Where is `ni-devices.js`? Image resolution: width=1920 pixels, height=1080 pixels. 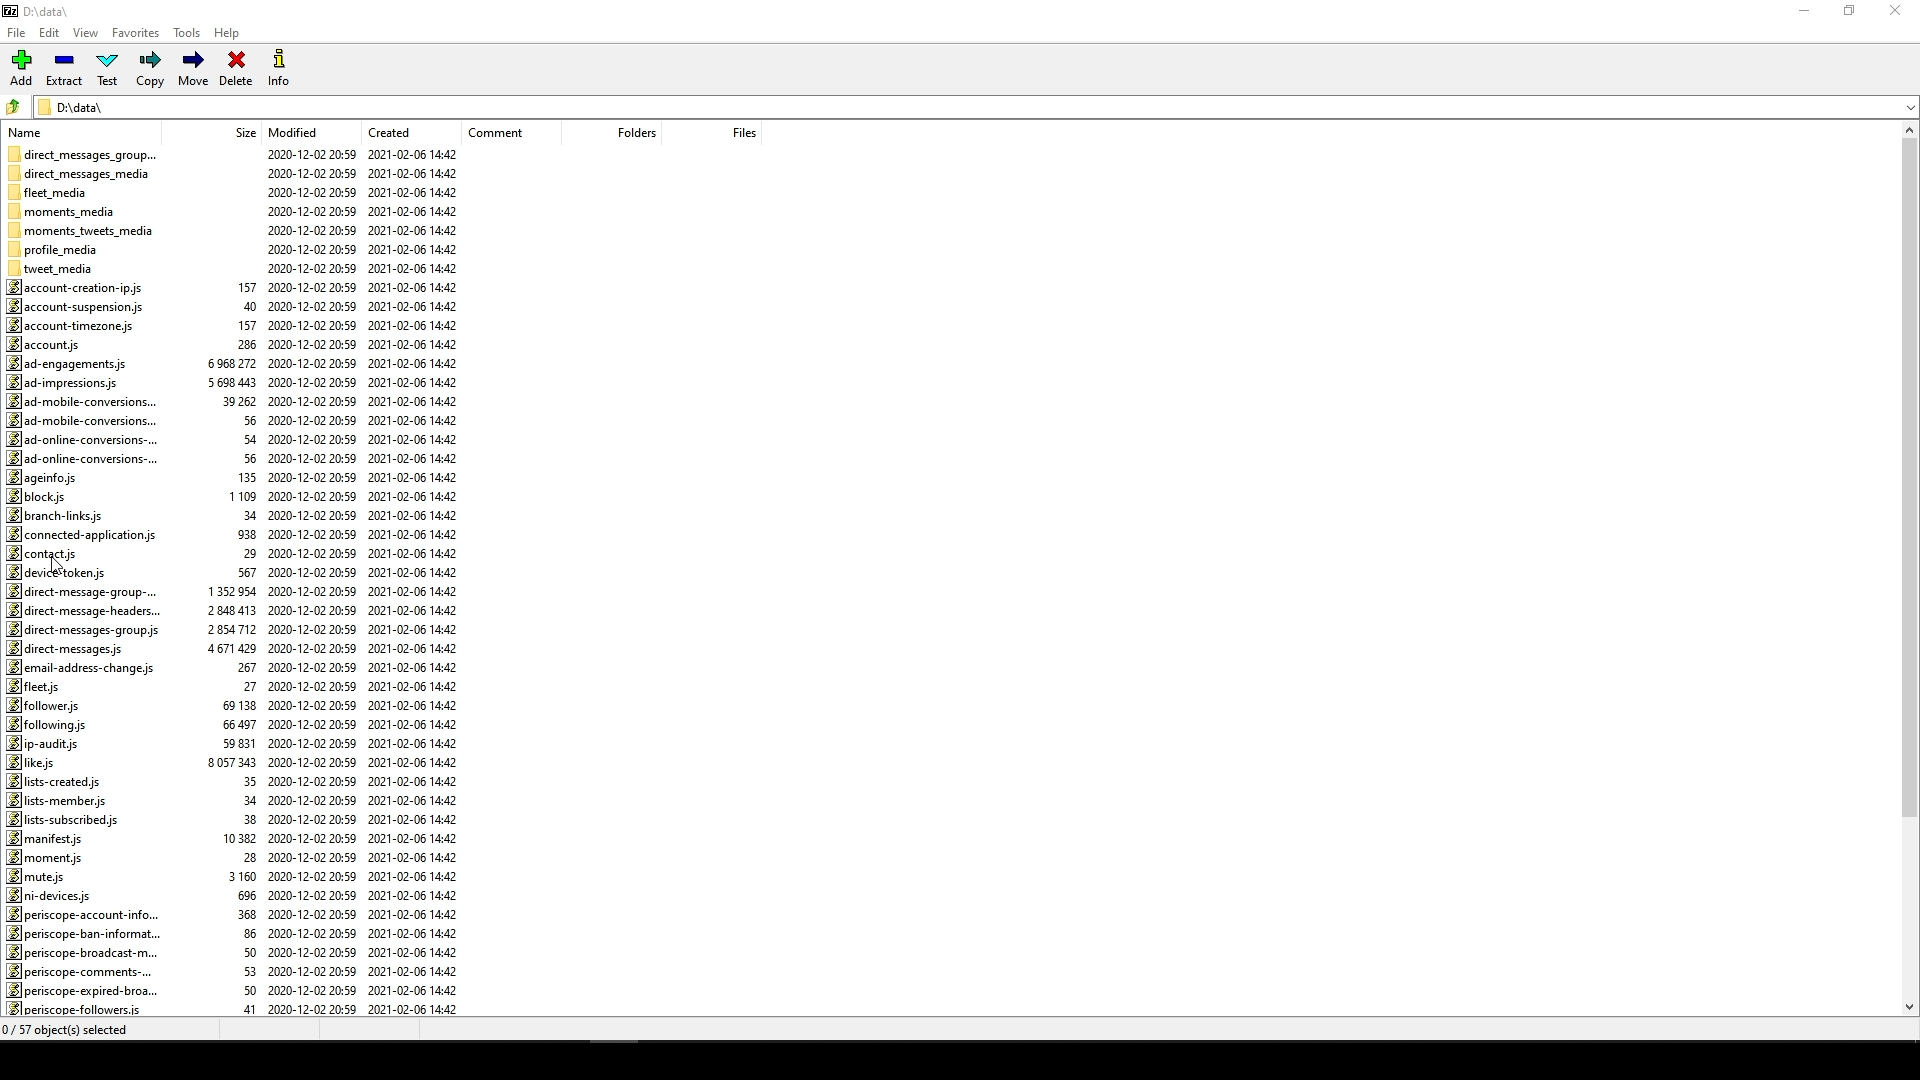 ni-devices.js is located at coordinates (53, 894).